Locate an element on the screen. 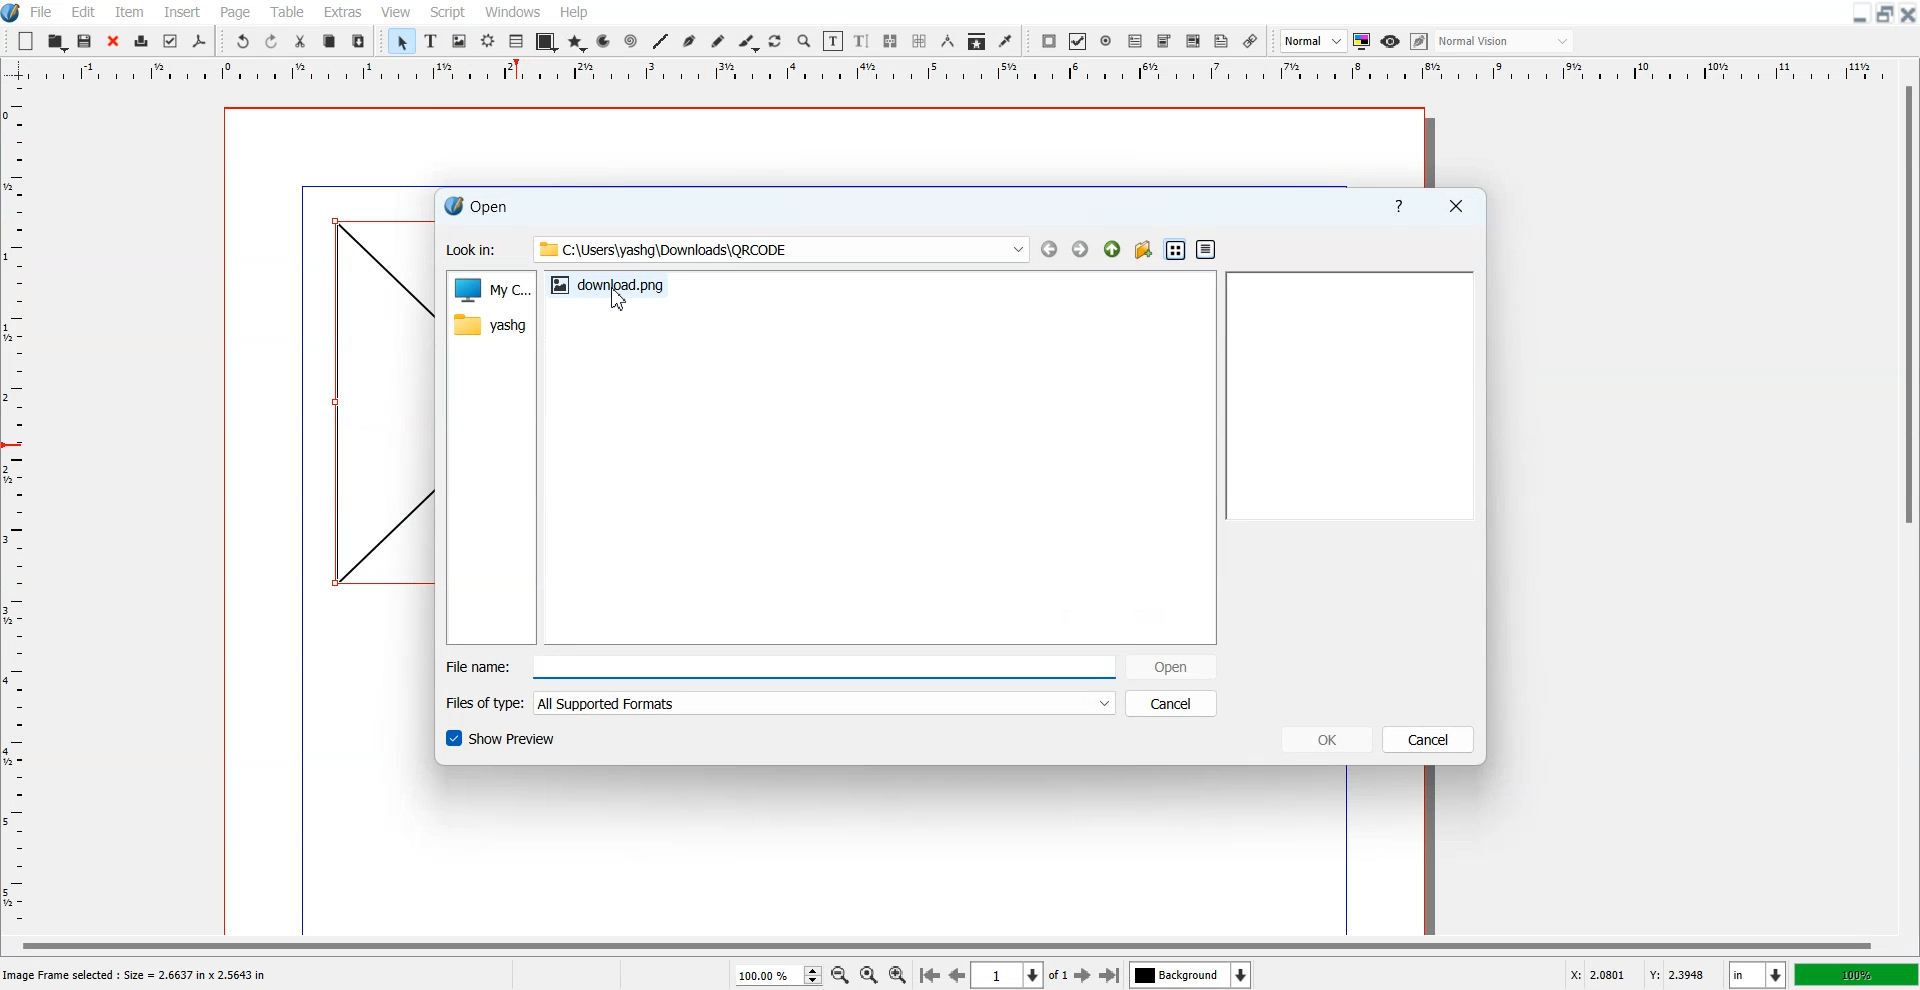 The width and height of the screenshot is (1920, 990). Link Annotation is located at coordinates (1251, 41).